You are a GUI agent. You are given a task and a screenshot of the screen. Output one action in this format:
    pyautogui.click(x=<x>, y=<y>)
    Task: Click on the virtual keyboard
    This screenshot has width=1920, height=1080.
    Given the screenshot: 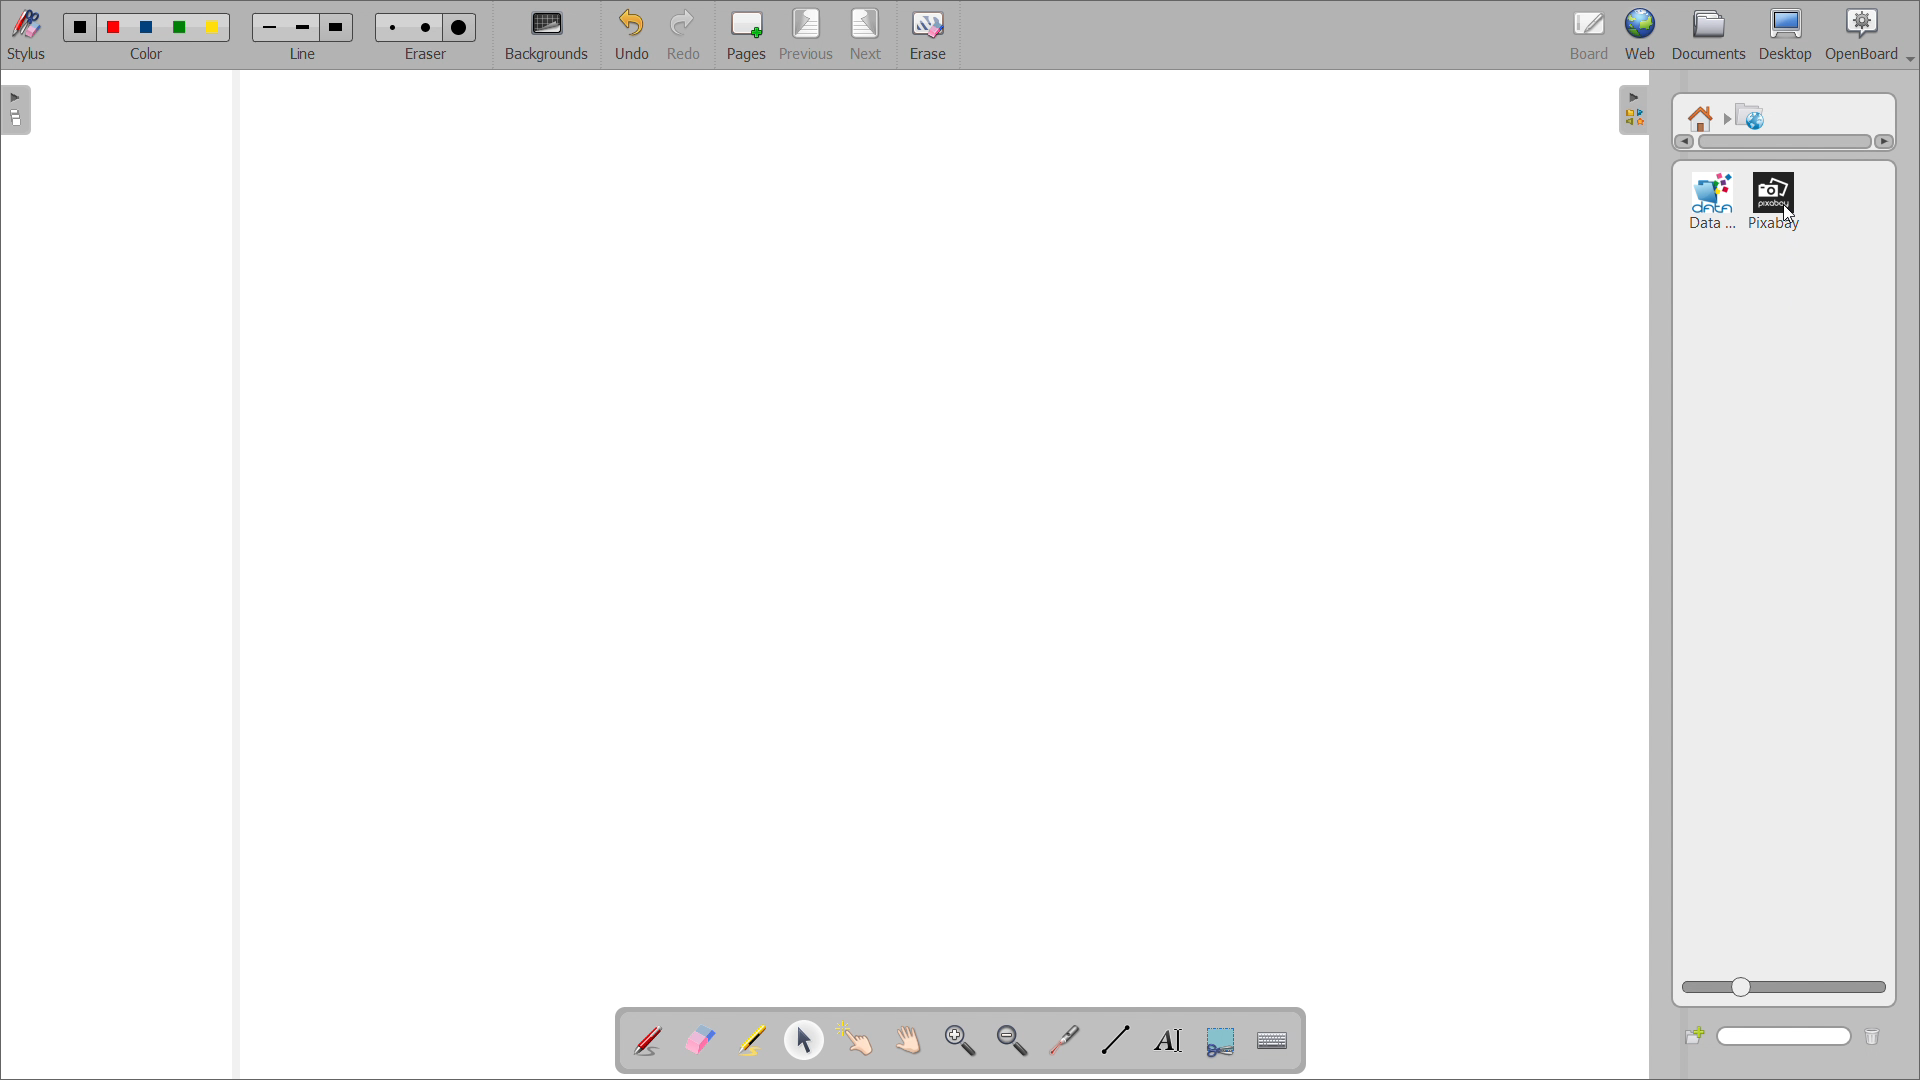 What is the action you would take?
    pyautogui.click(x=1273, y=1041)
    